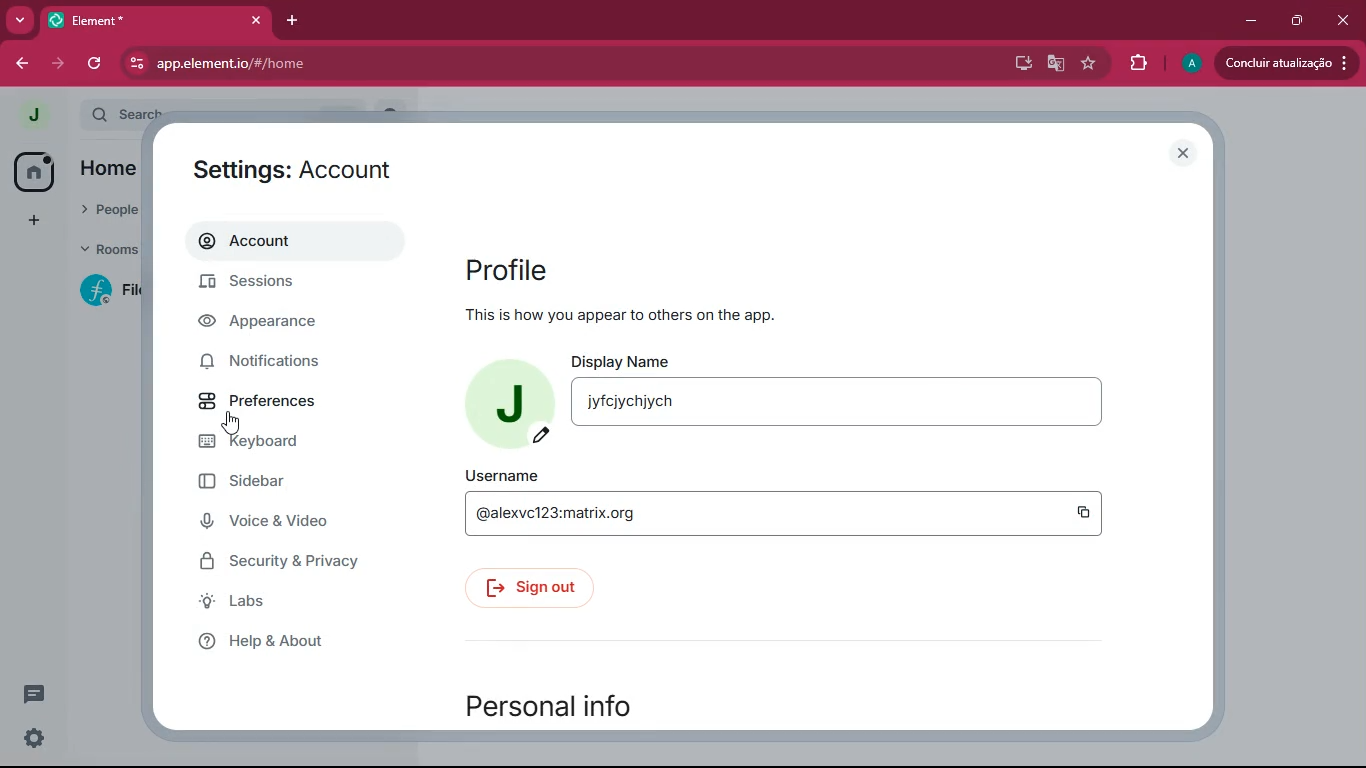  I want to click on This is how you appear to others on the app., so click(639, 316).